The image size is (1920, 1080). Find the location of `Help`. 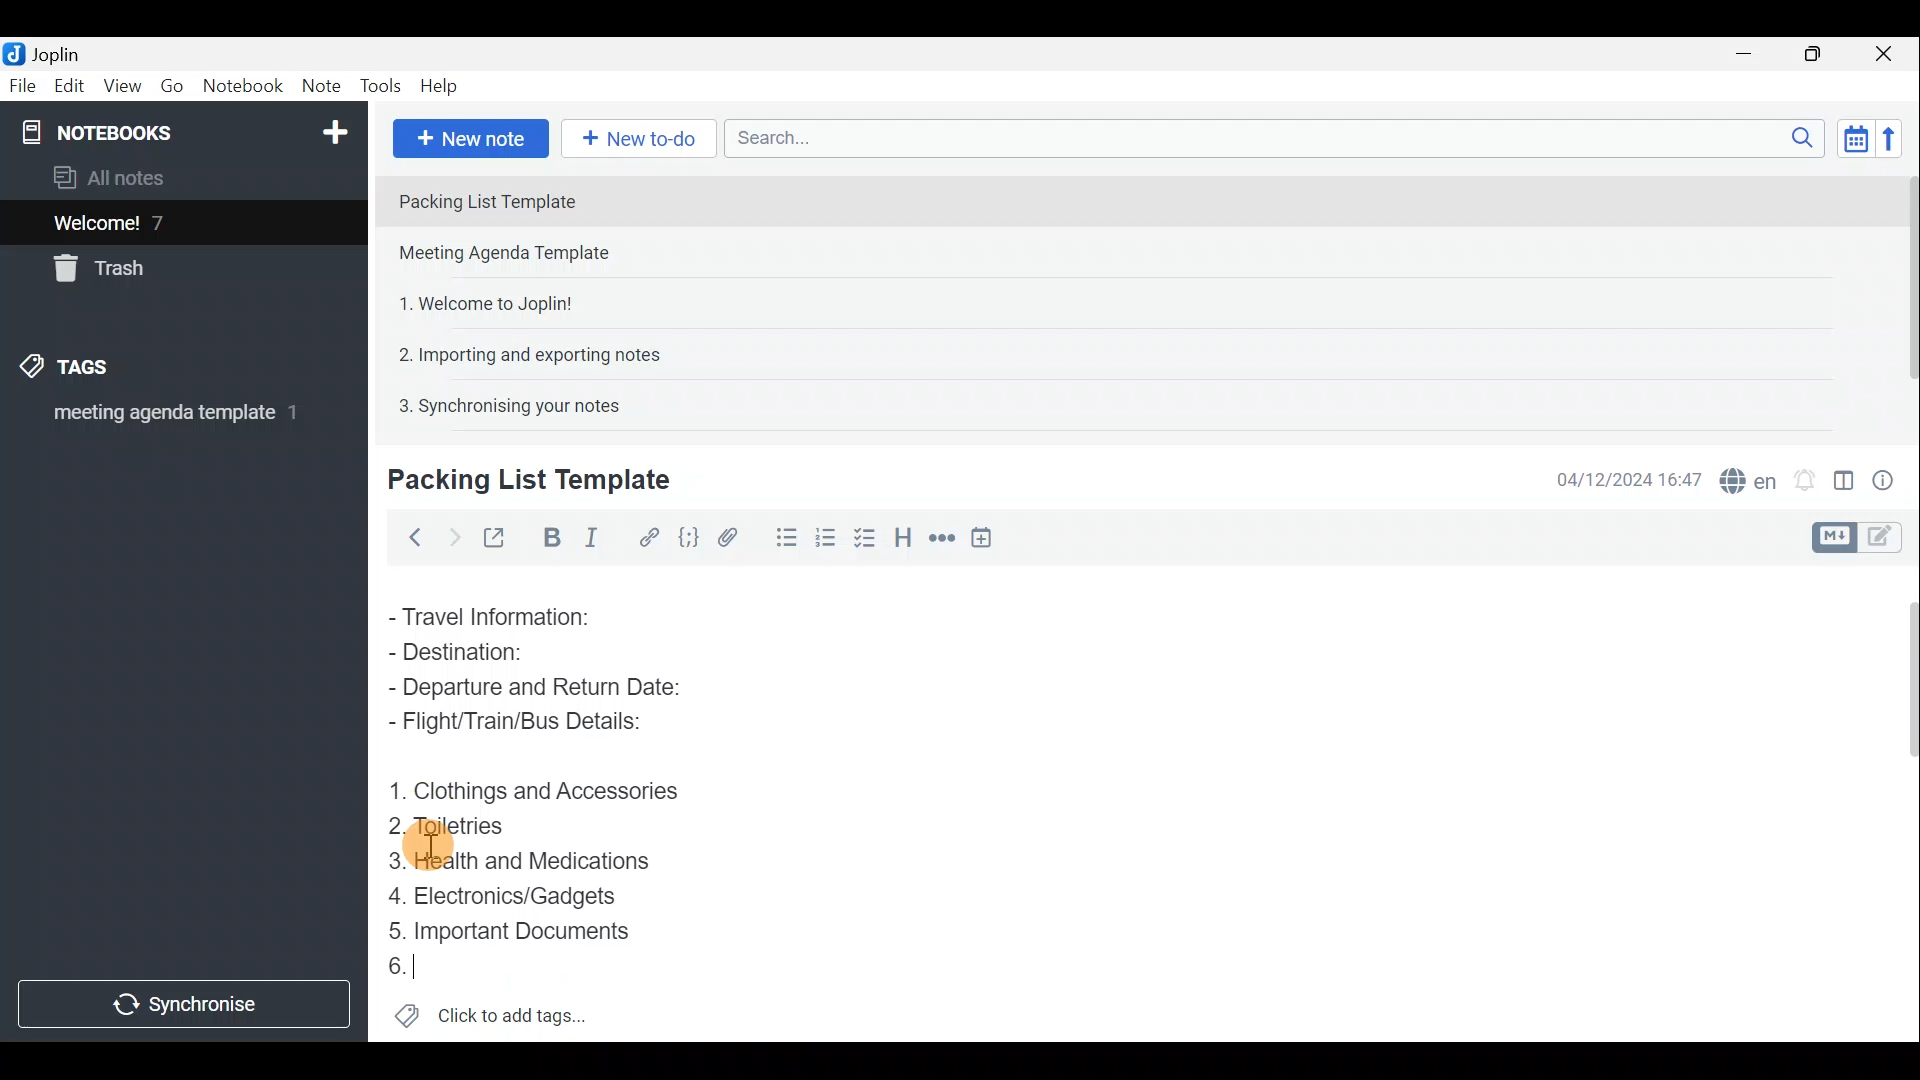

Help is located at coordinates (442, 88).